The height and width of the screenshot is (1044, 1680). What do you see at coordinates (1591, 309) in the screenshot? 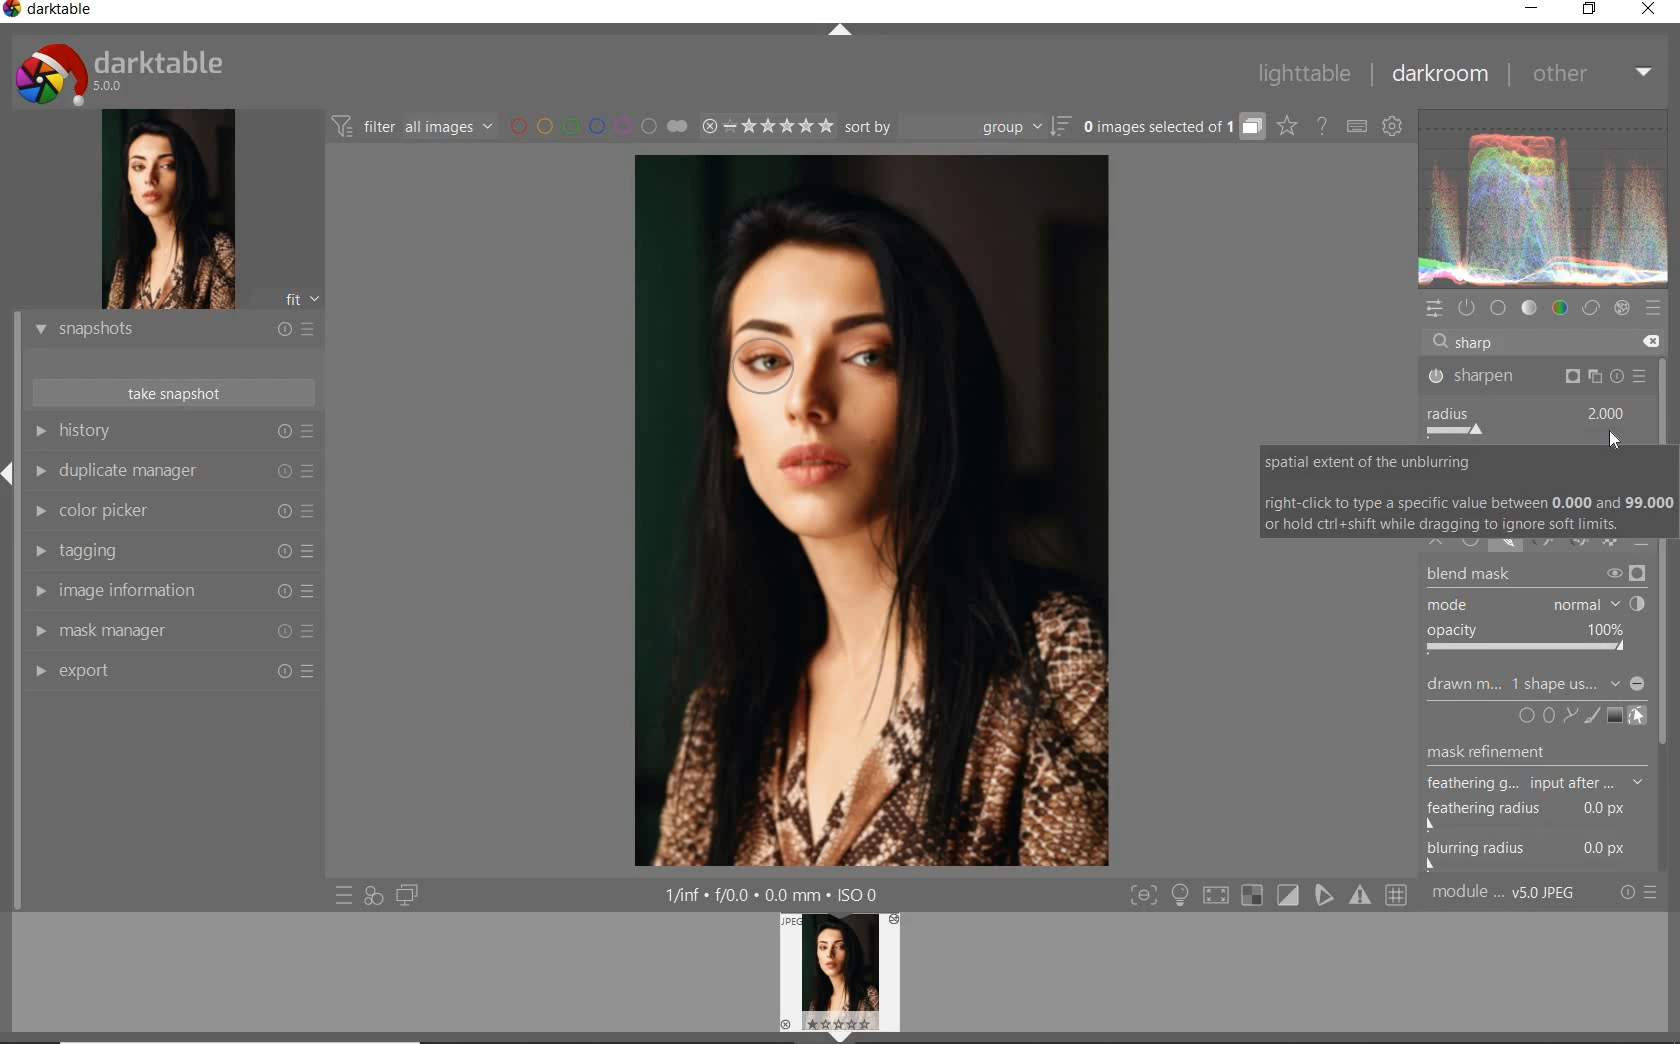
I see `correct` at bounding box center [1591, 309].